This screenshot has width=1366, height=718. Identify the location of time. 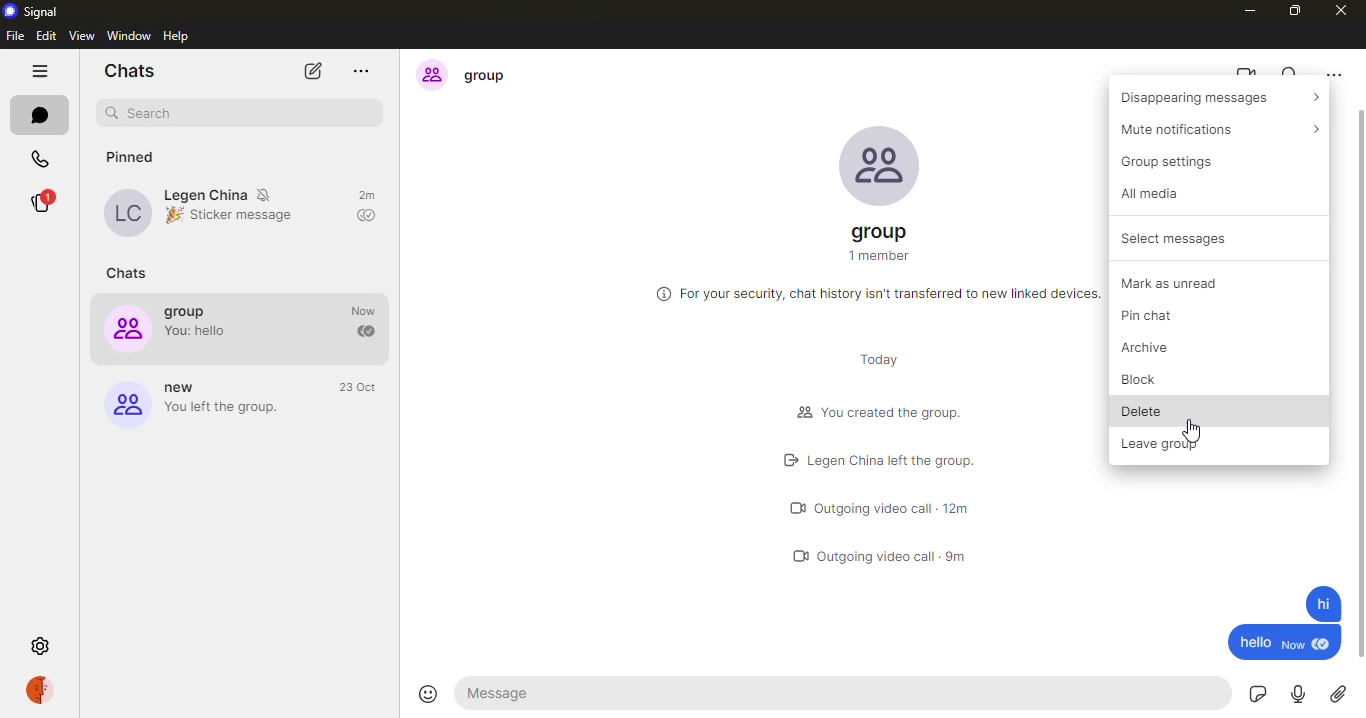
(366, 195).